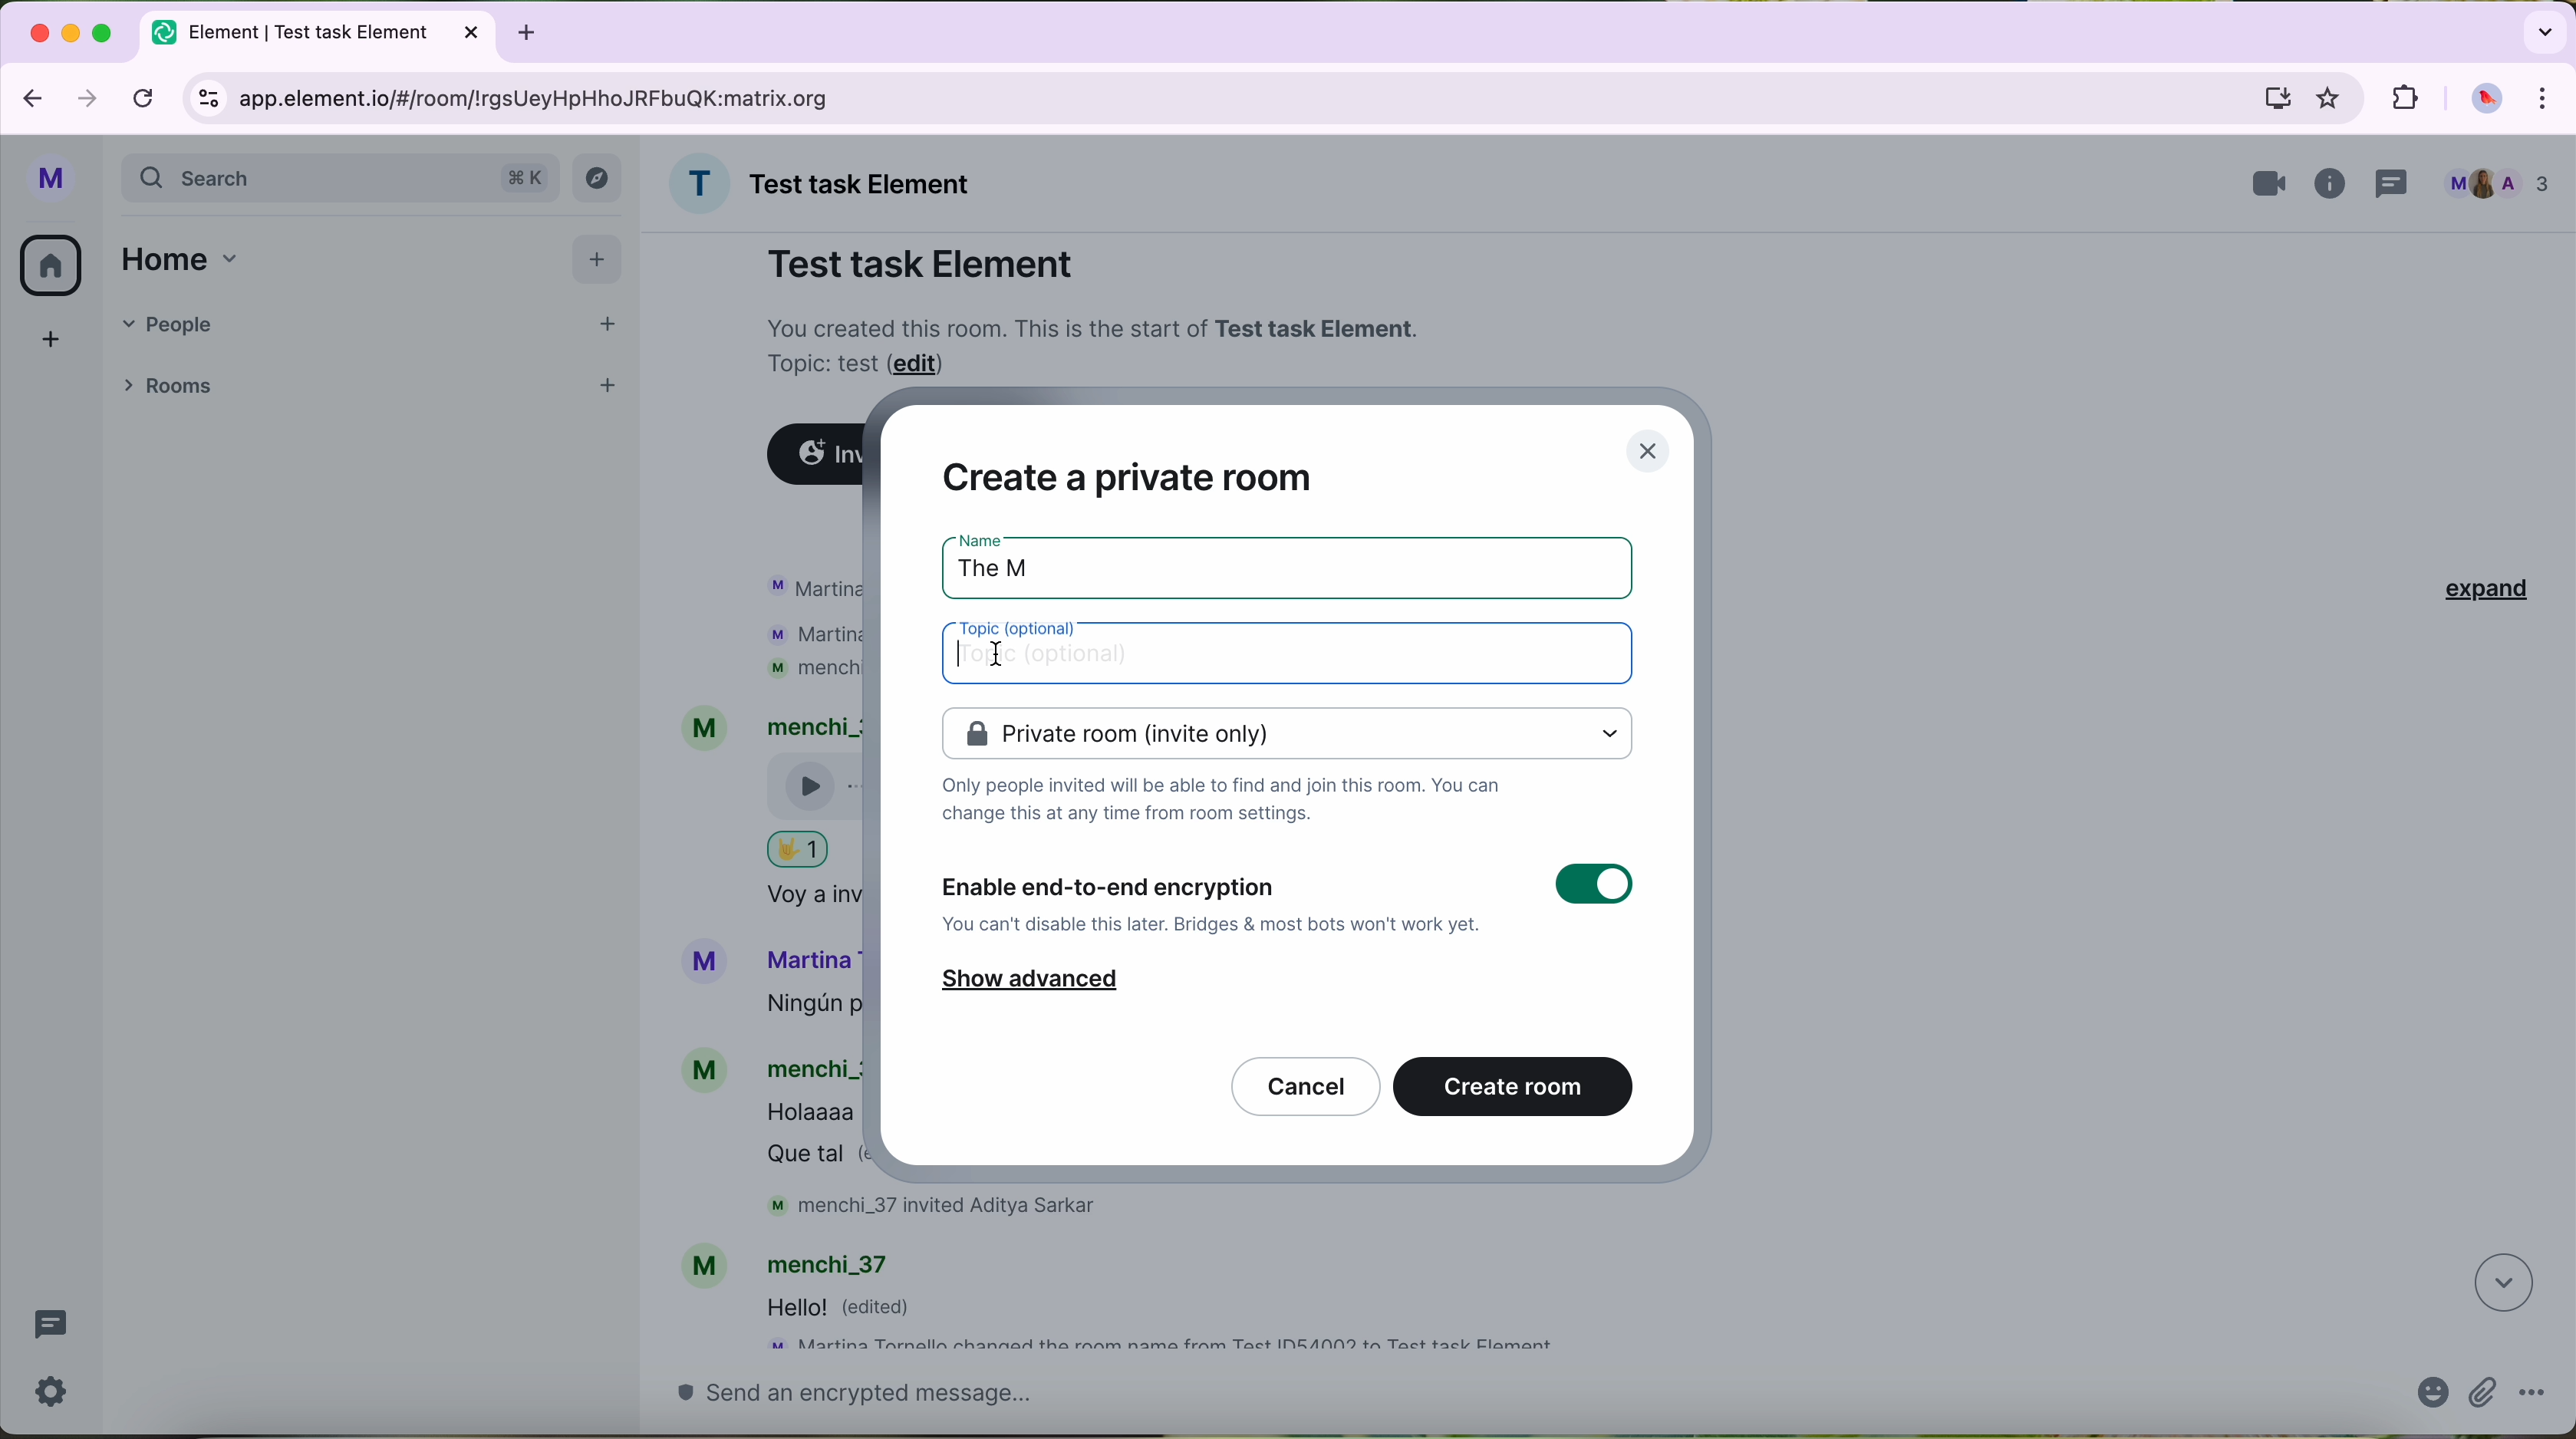 This screenshot has height=1439, width=2576. I want to click on attach file, so click(2484, 1395).